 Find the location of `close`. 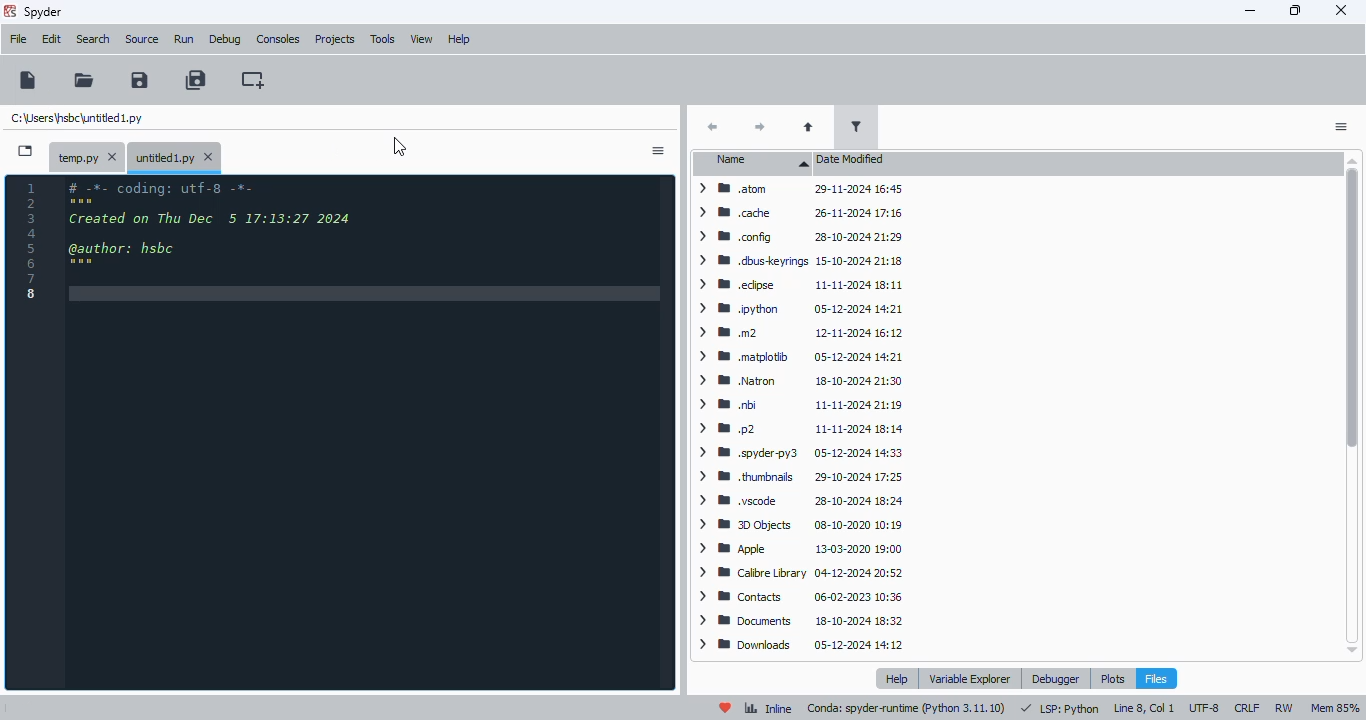

close is located at coordinates (1341, 11).